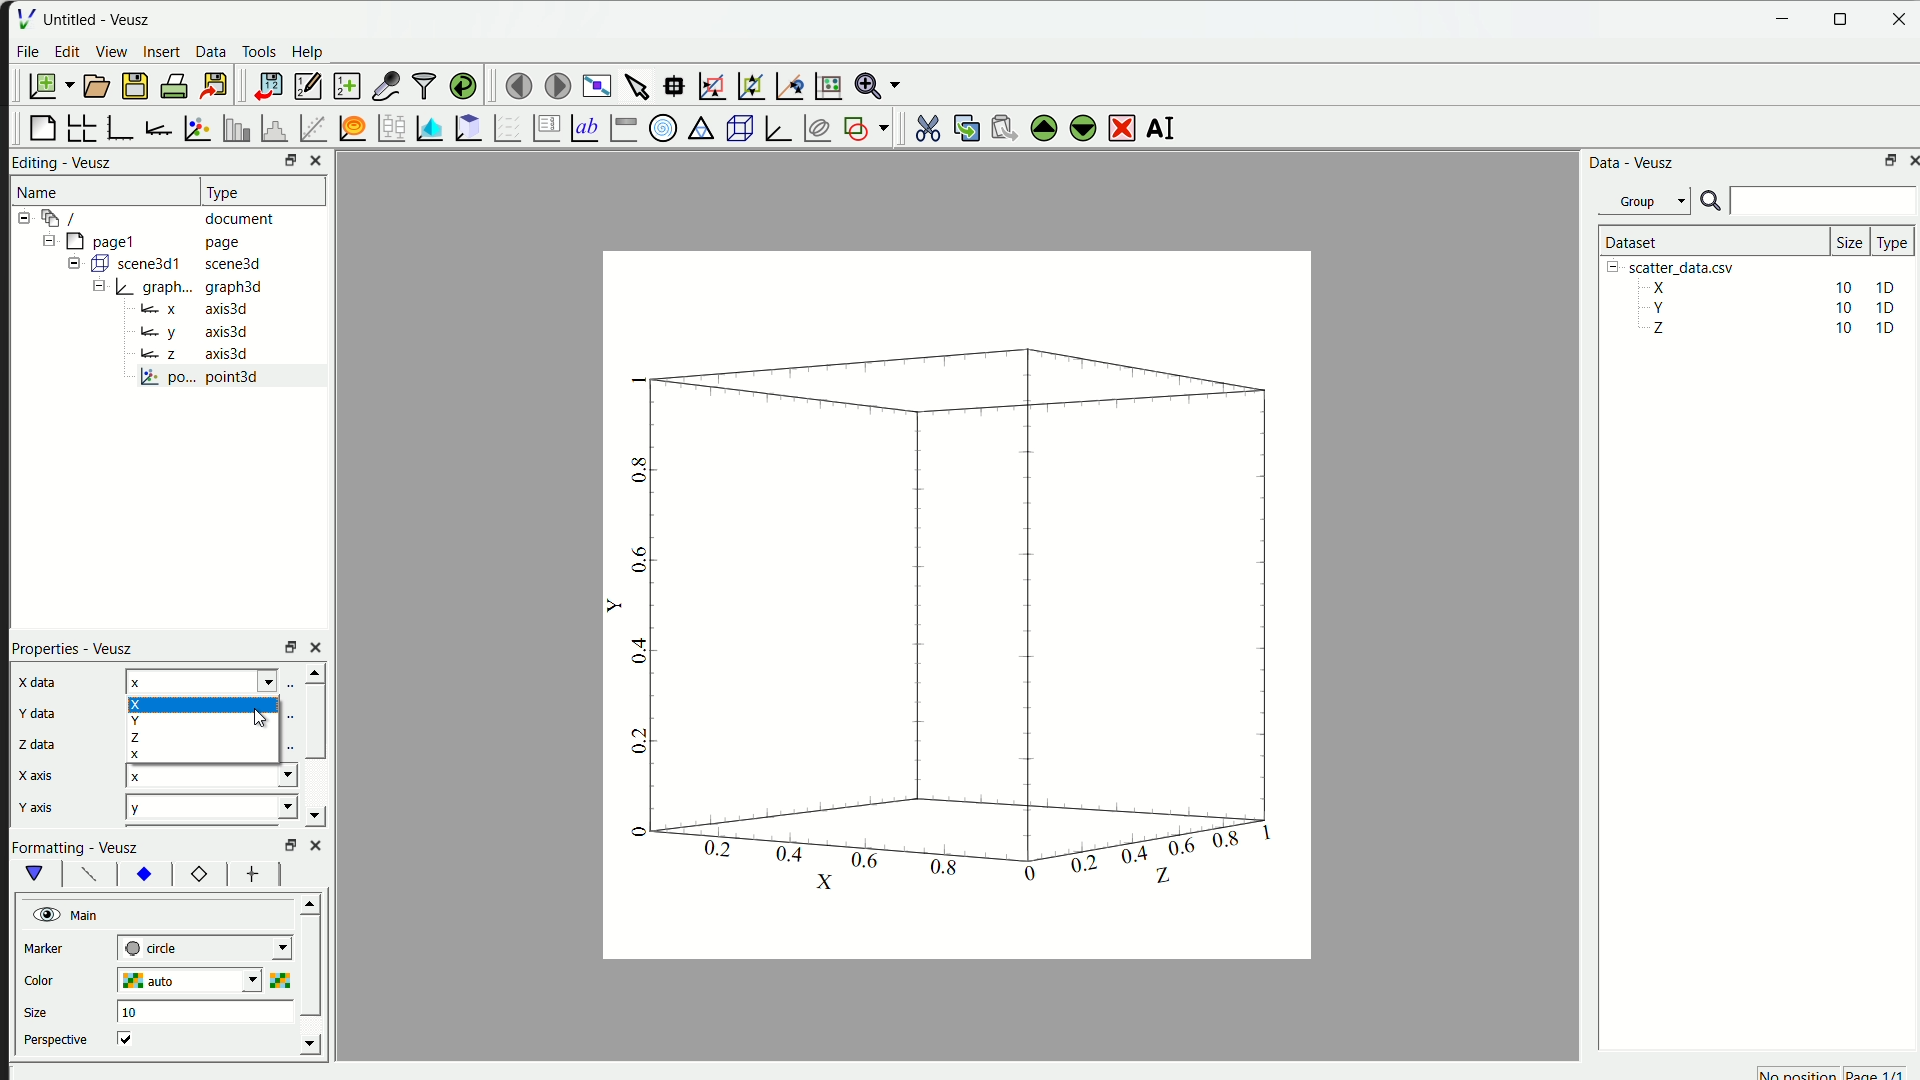  What do you see at coordinates (109, 50) in the screenshot?
I see `View` at bounding box center [109, 50].